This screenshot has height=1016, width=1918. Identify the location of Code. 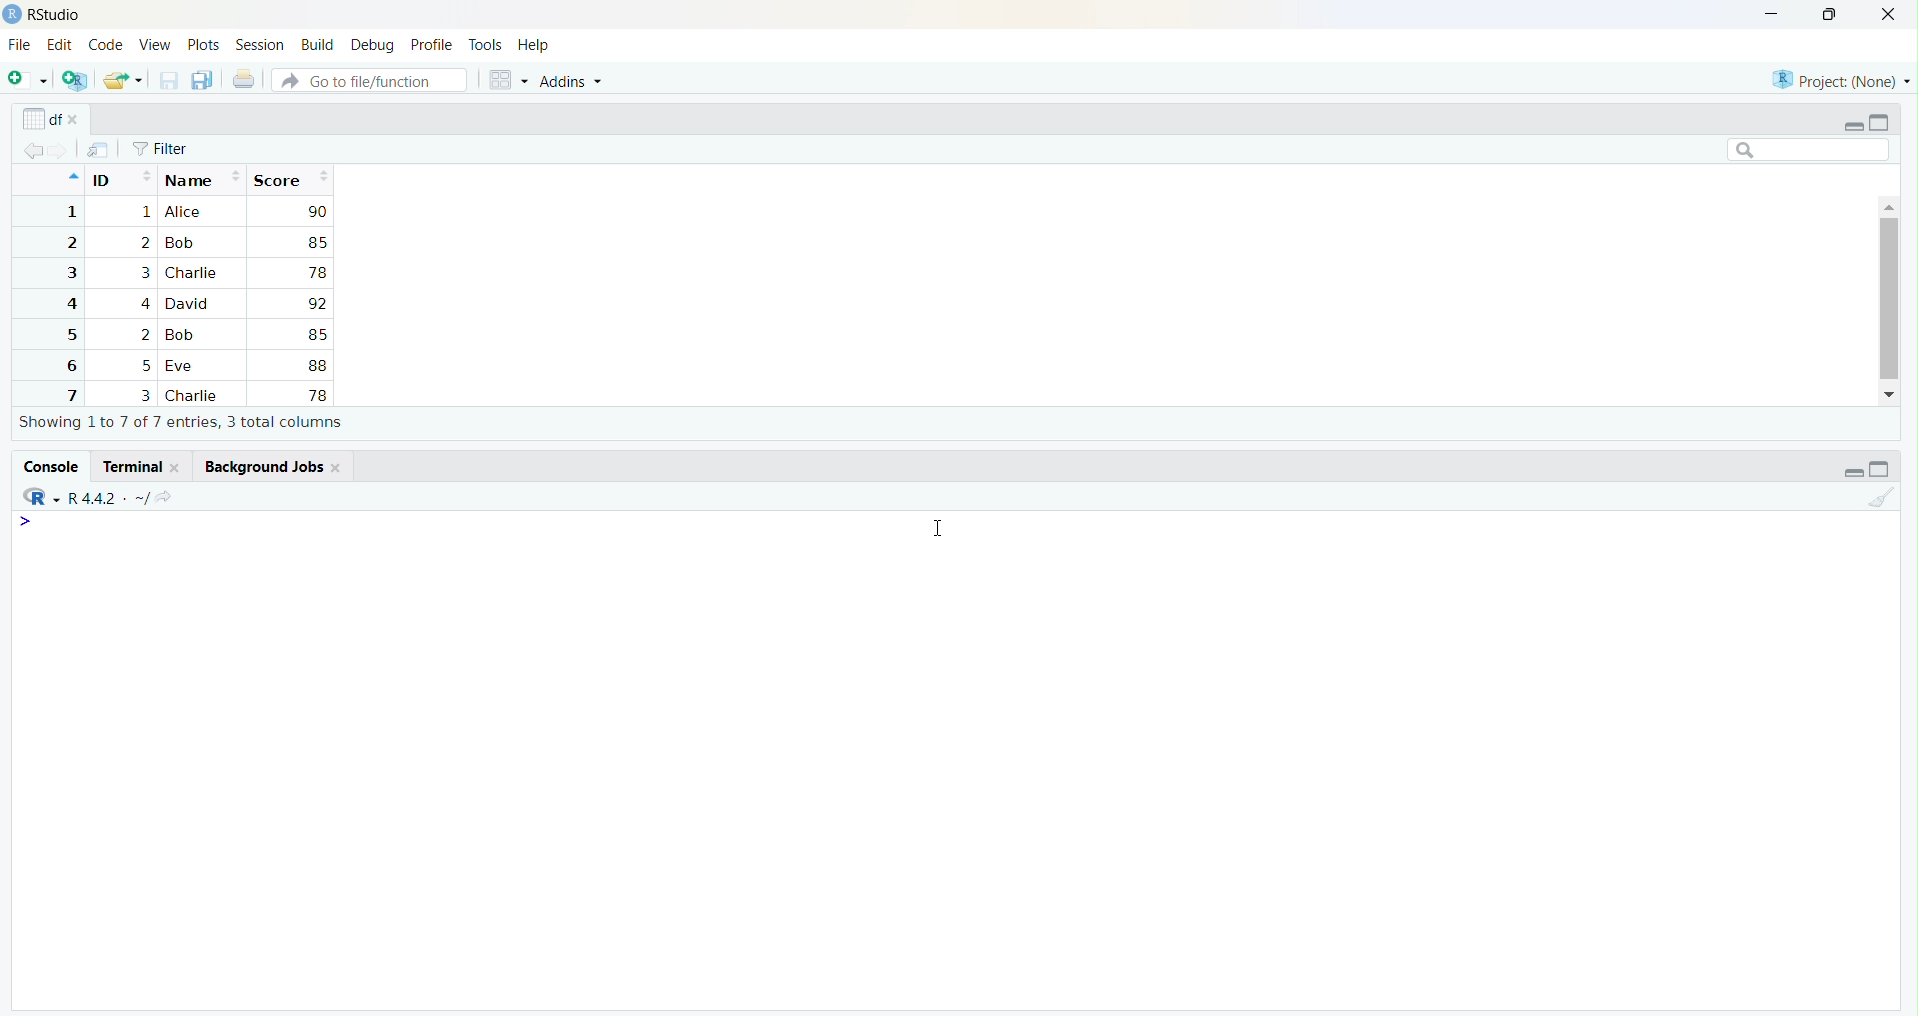
(106, 46).